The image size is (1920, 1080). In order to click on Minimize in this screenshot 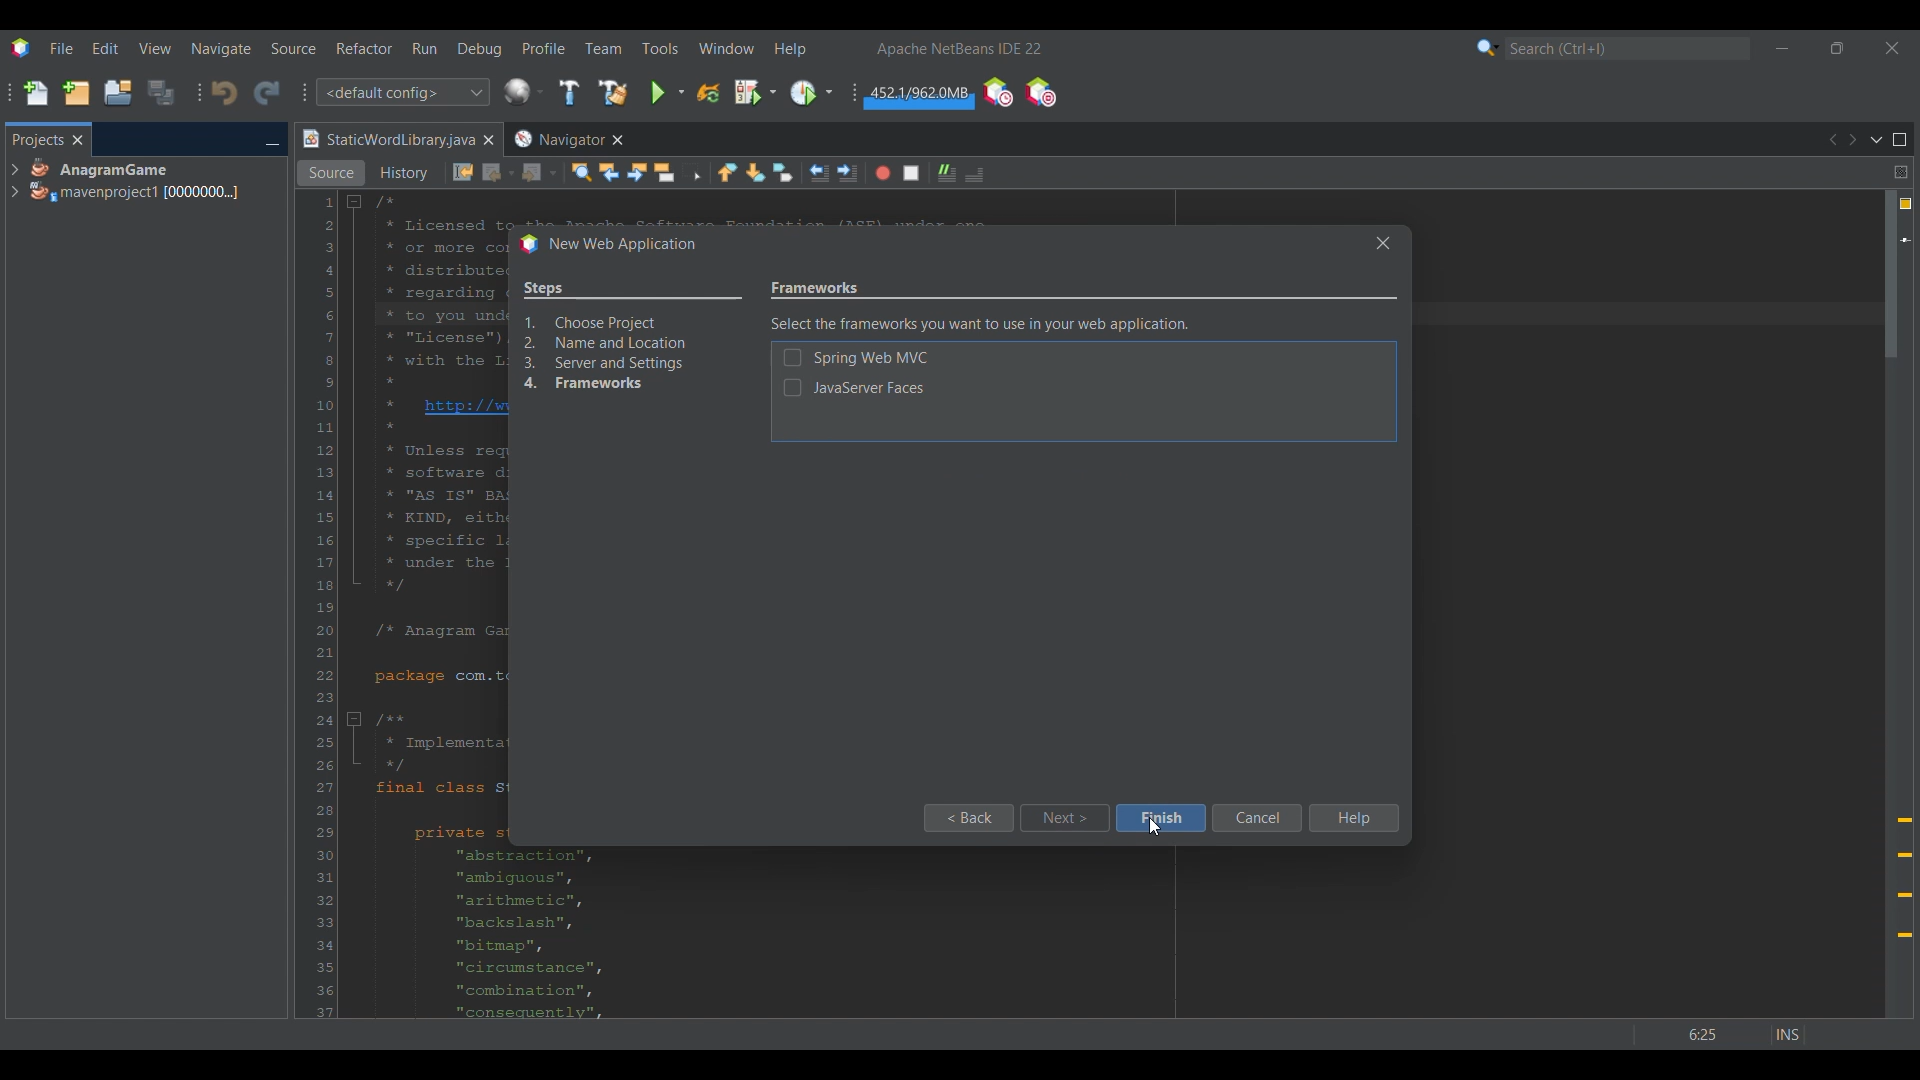, I will do `click(1782, 48)`.